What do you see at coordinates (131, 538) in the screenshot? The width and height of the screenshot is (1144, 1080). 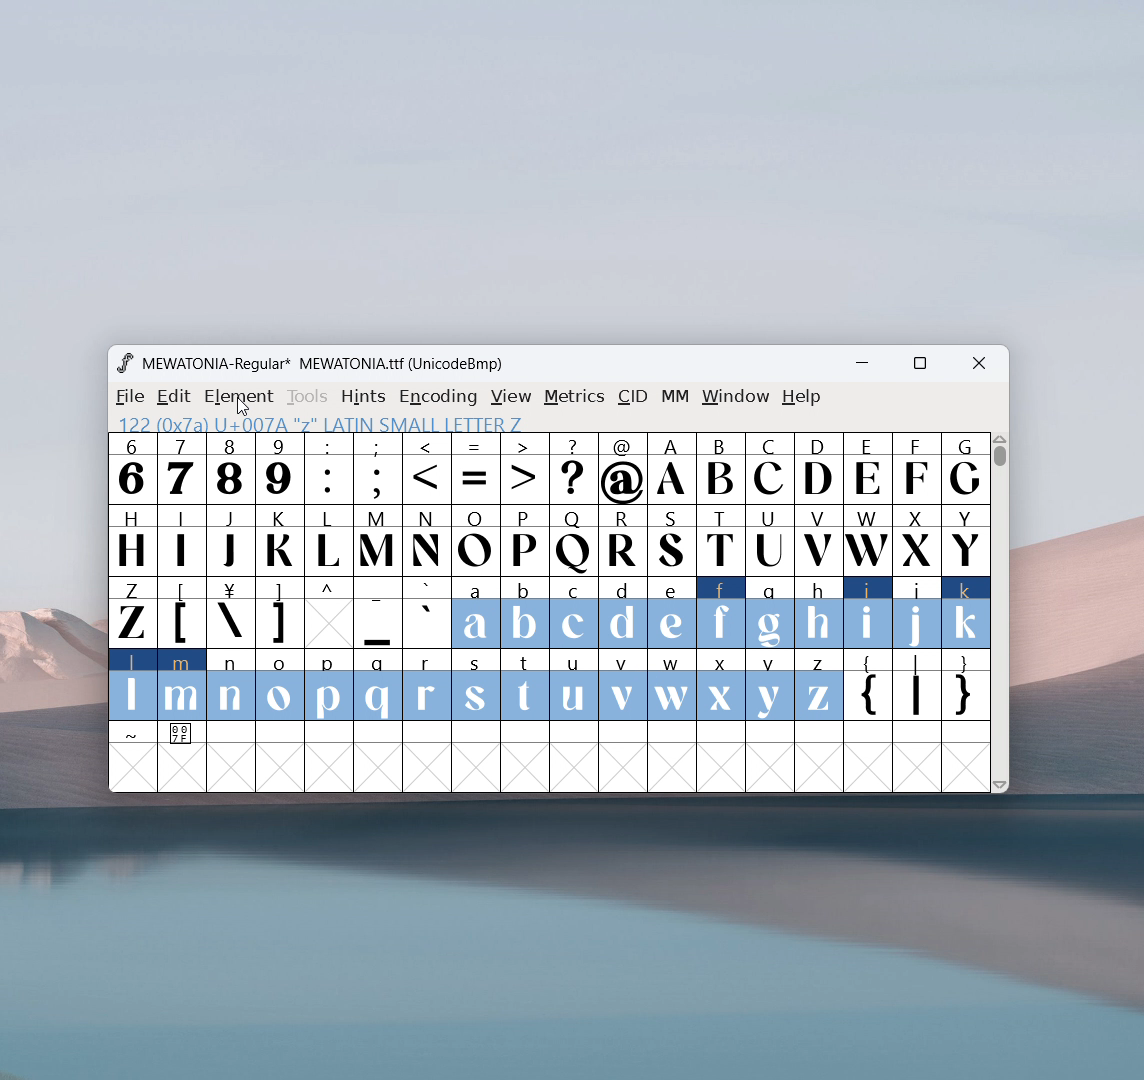 I see `H` at bounding box center [131, 538].